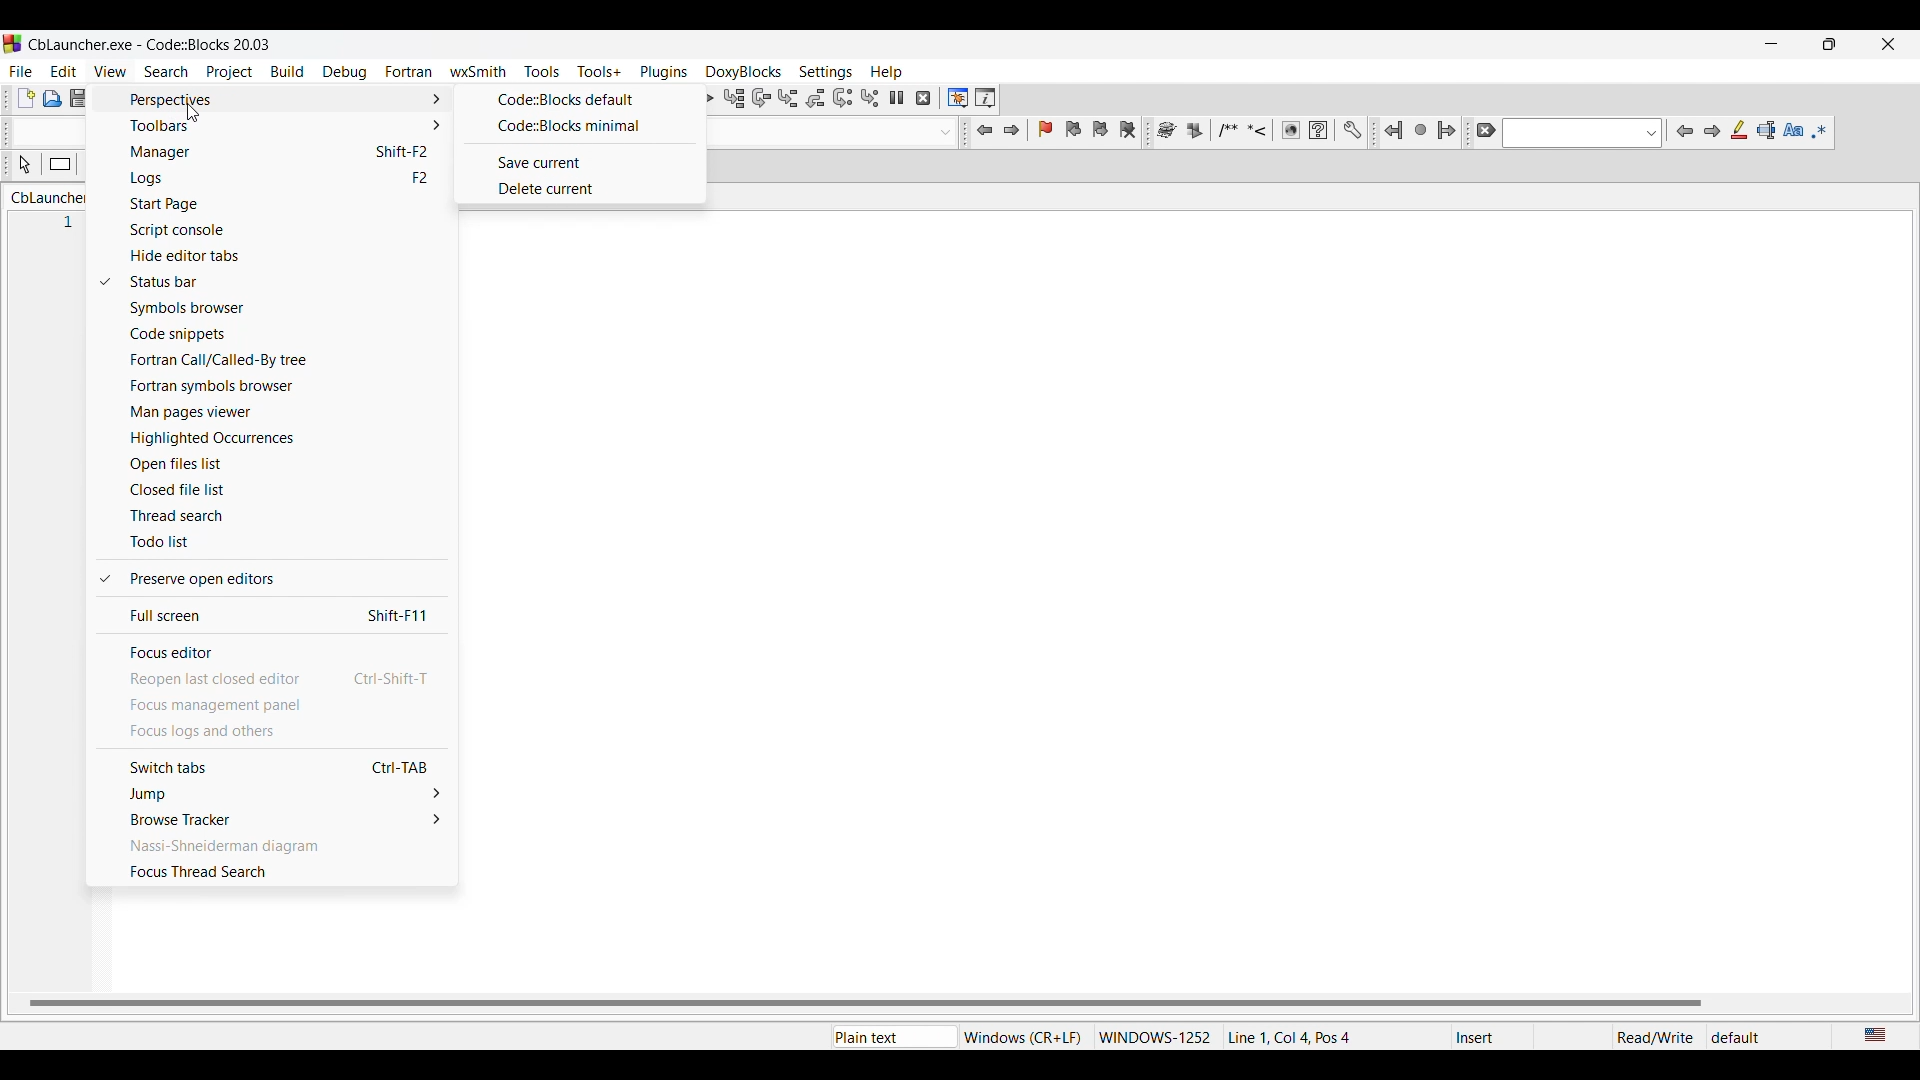 This screenshot has height=1080, width=1920. What do you see at coordinates (599, 71) in the screenshot?
I see `Tools+ menu` at bounding box center [599, 71].